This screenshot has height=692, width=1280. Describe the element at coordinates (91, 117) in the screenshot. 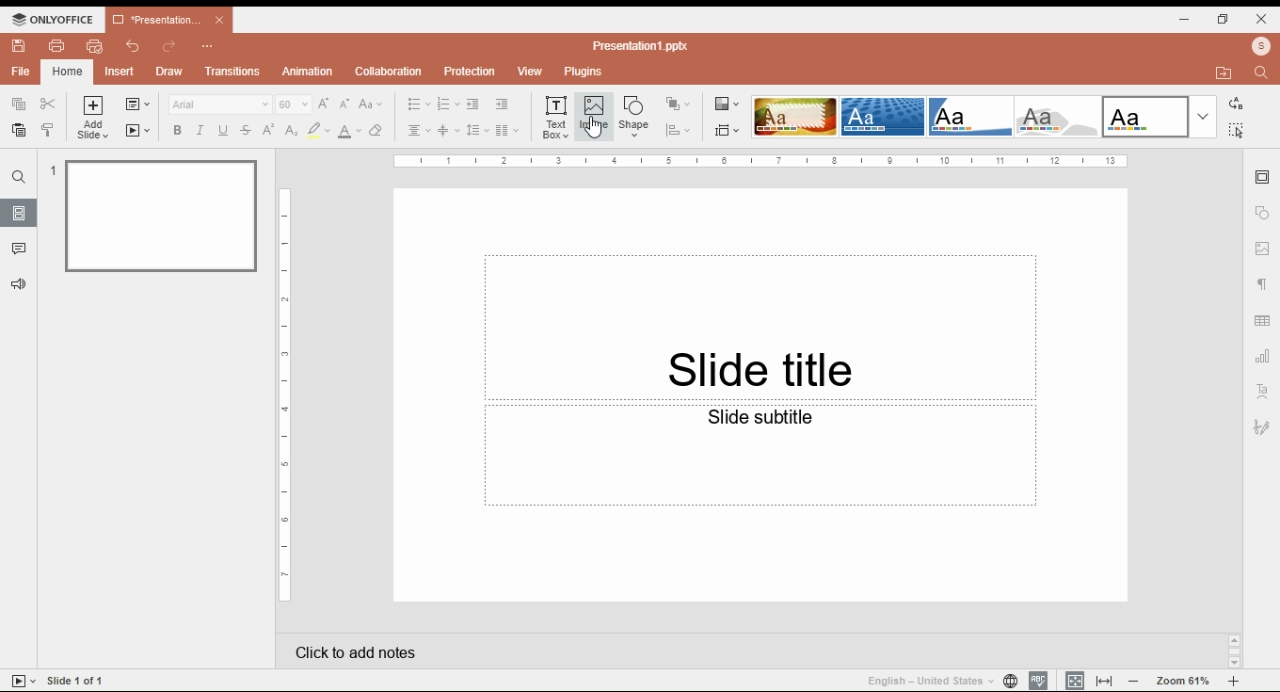

I see `add slide` at that location.